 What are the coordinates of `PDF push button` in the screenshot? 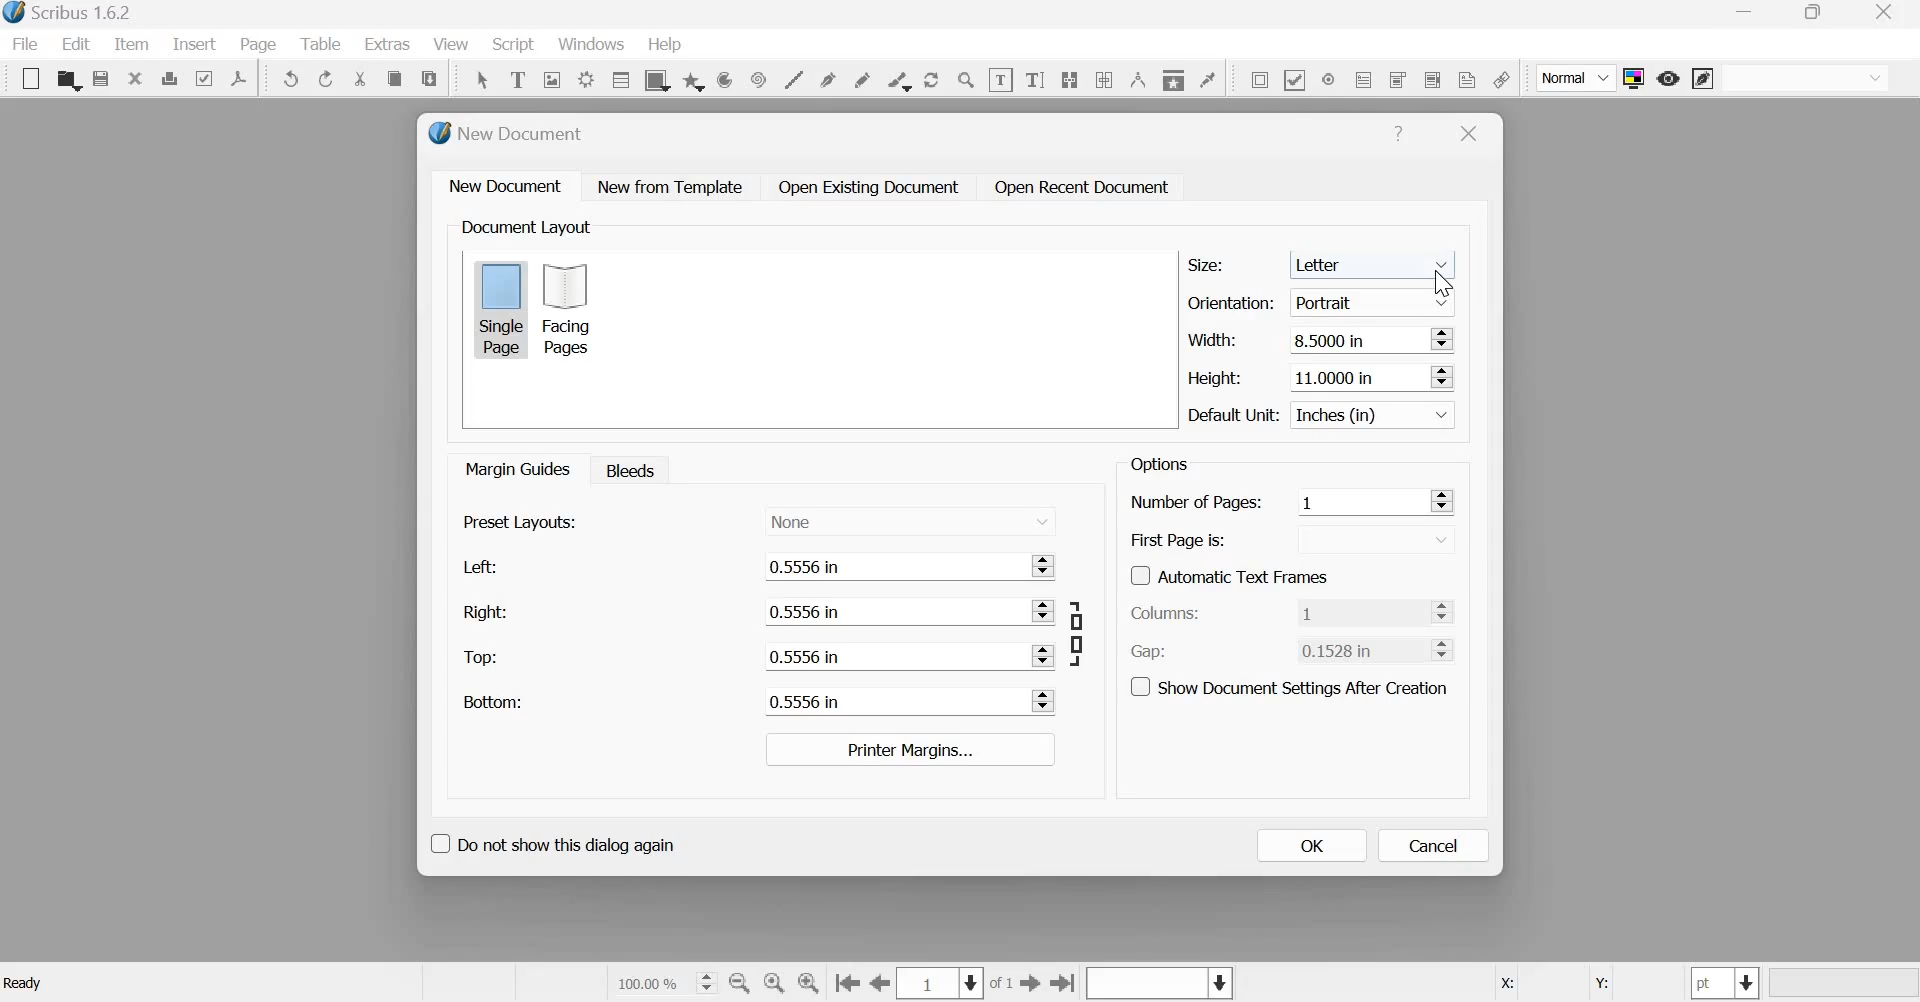 It's located at (1256, 79).